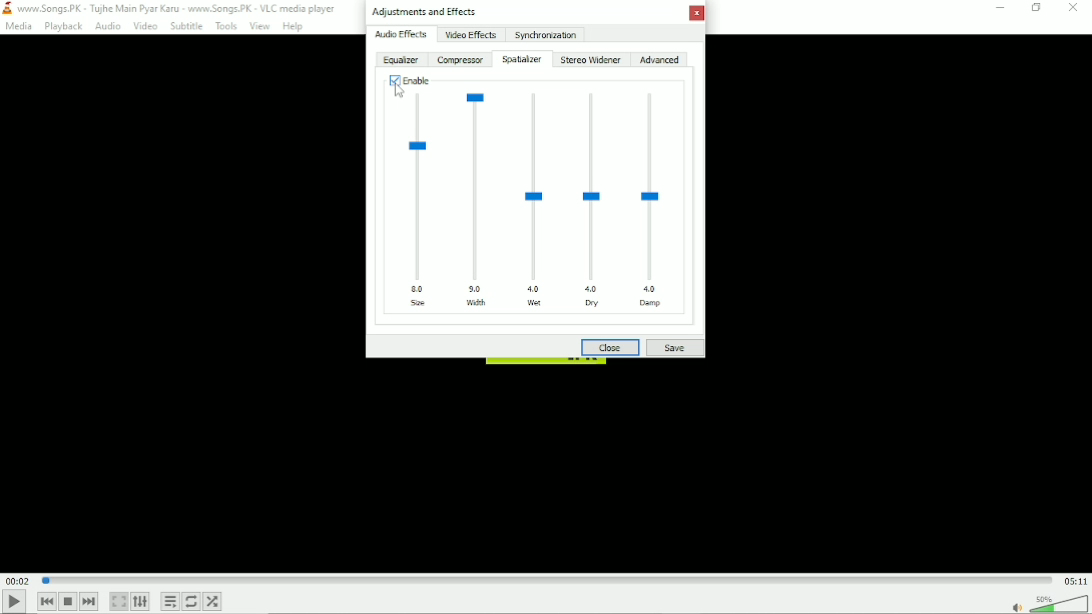 The height and width of the screenshot is (614, 1092). I want to click on Advanced, so click(661, 60).